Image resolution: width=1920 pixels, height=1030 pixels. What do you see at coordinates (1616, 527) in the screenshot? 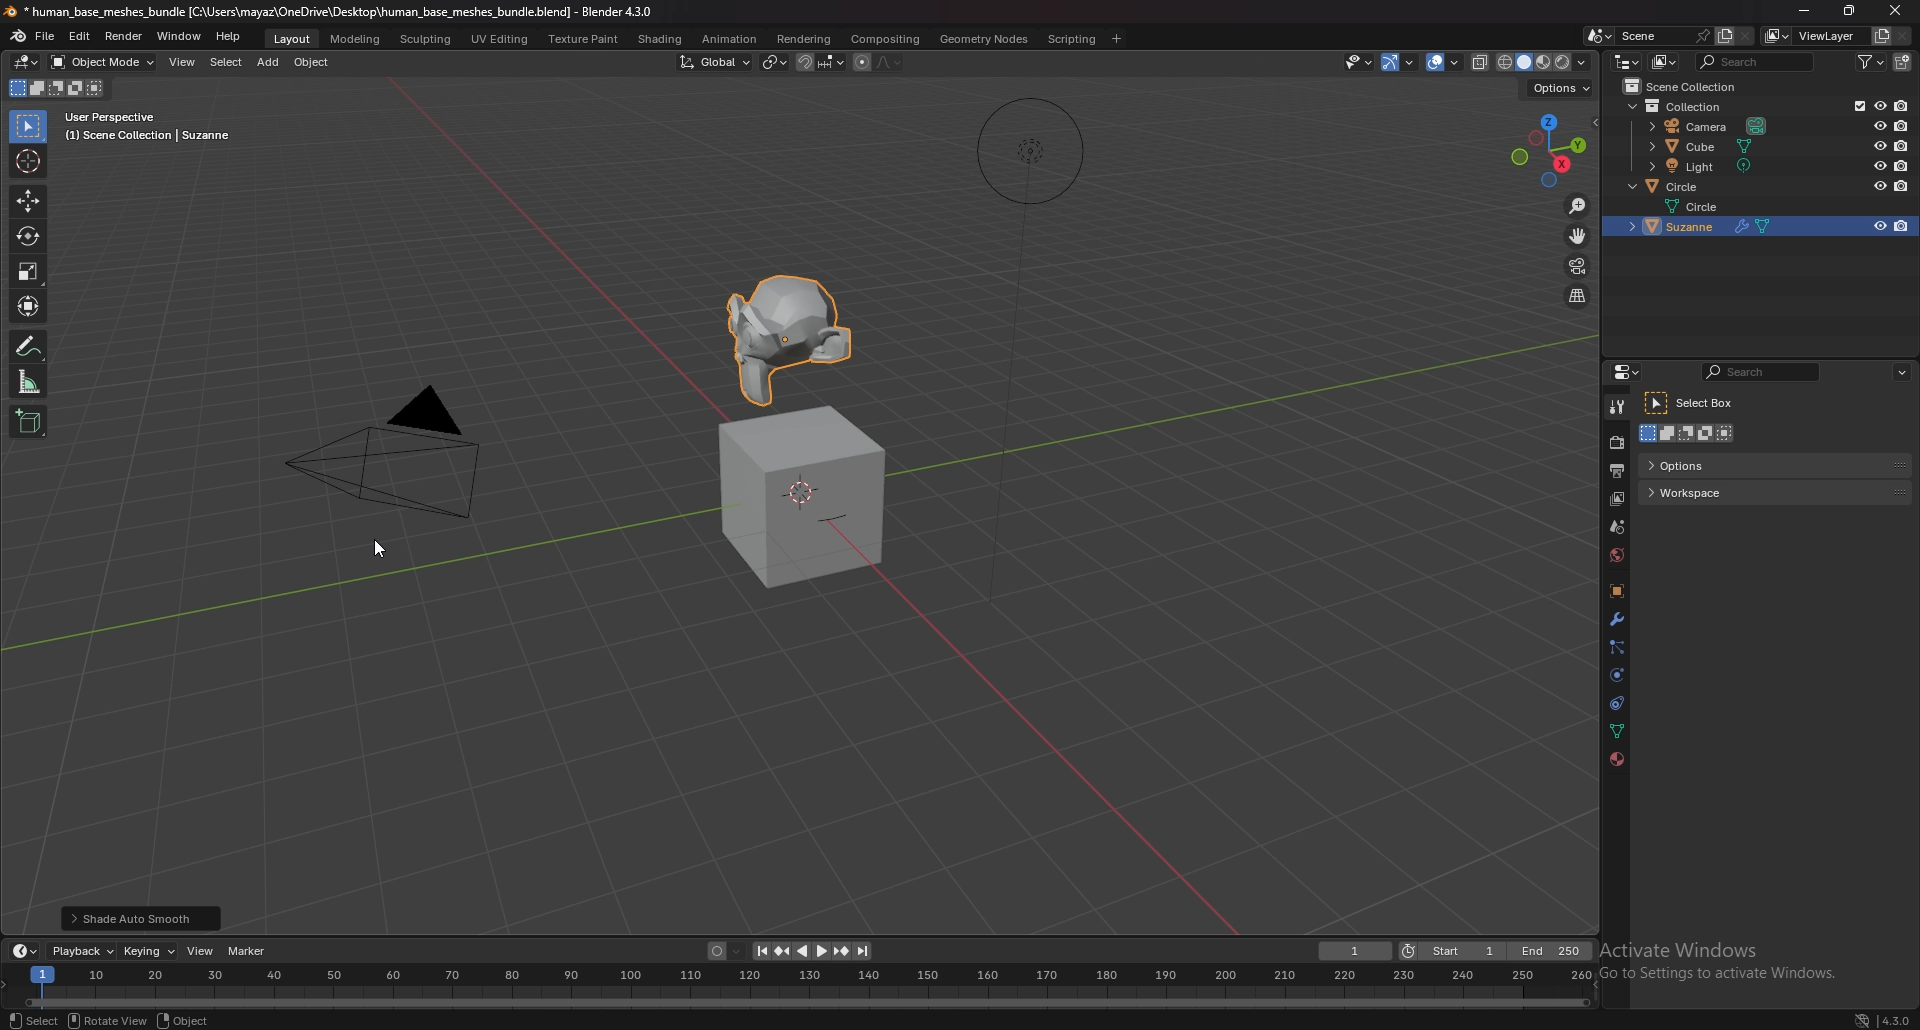
I see `scene` at bounding box center [1616, 527].